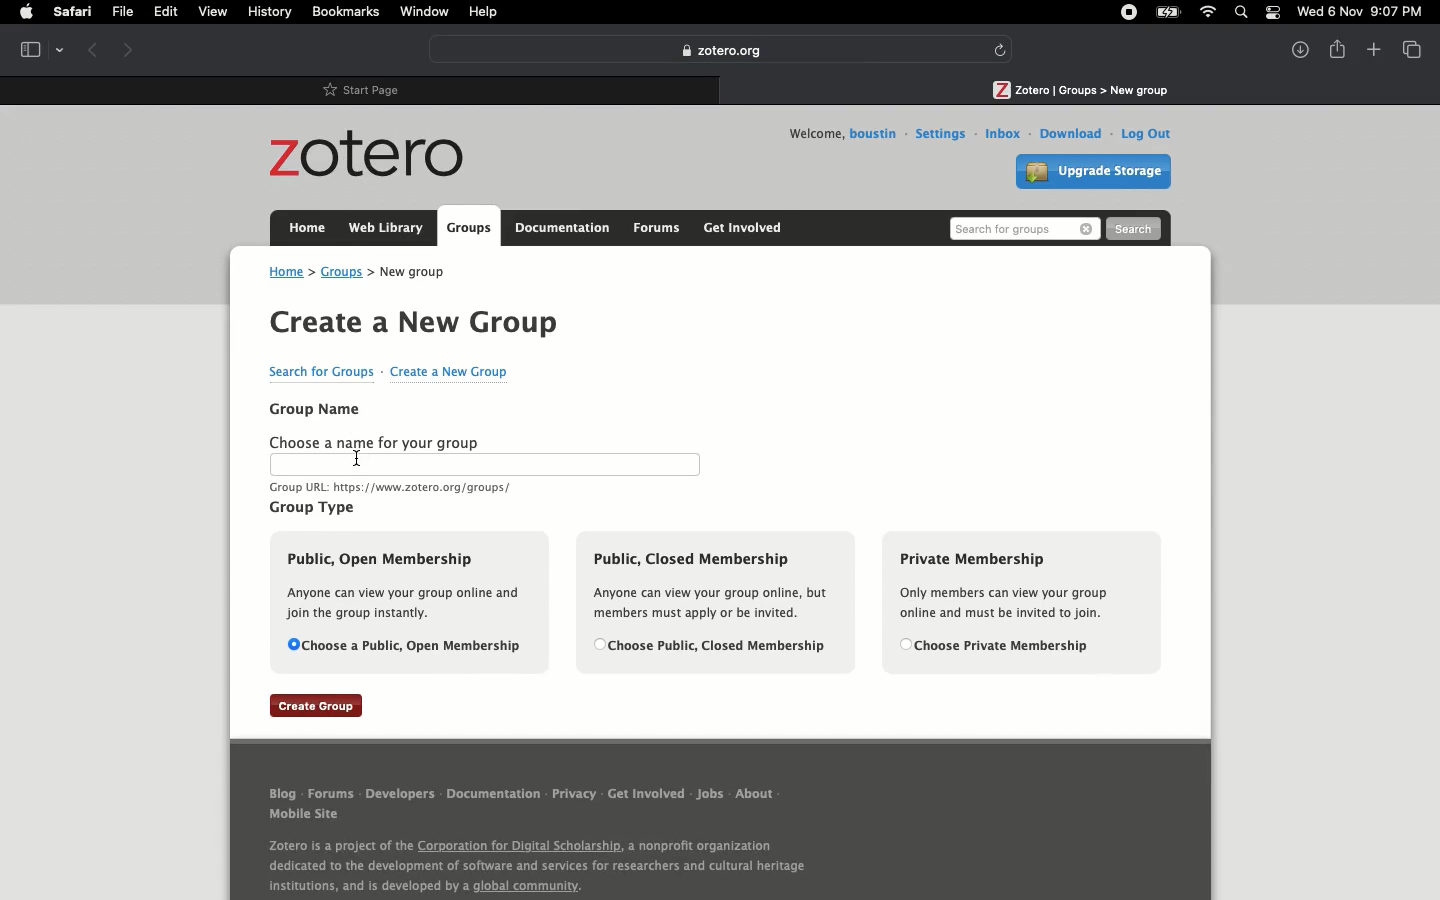 This screenshot has width=1440, height=900. I want to click on Apple logo, so click(25, 13).